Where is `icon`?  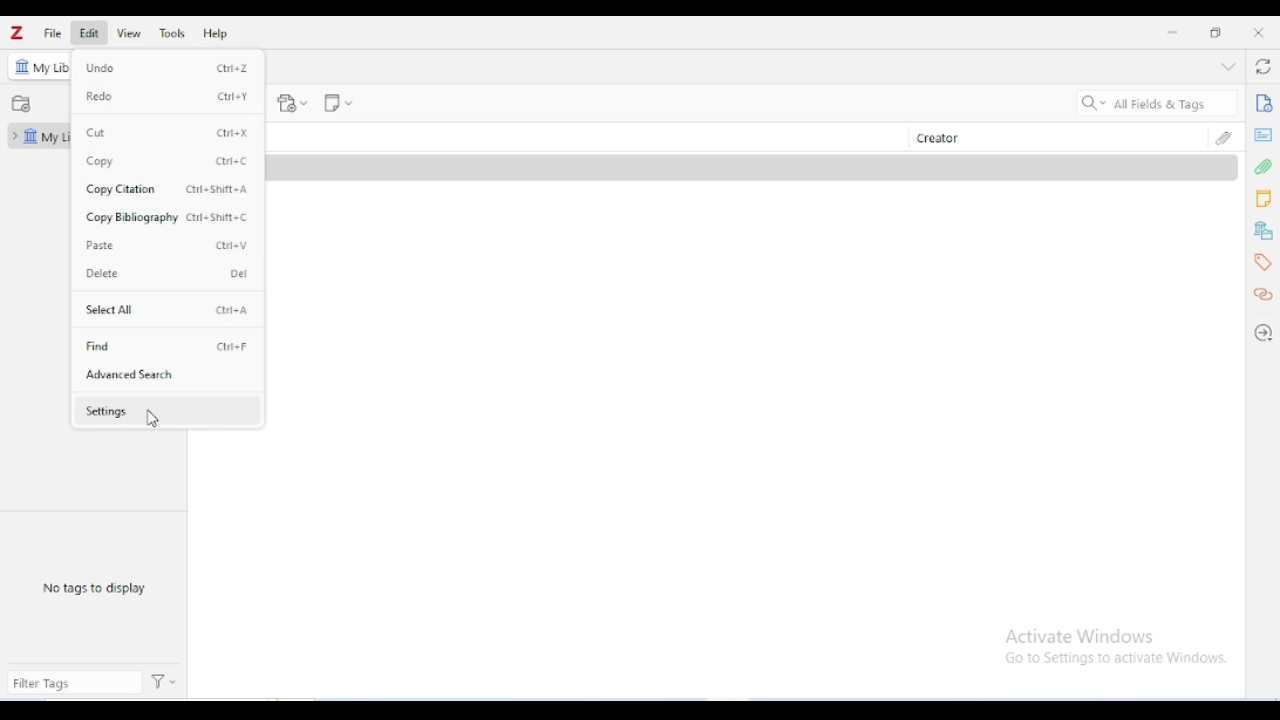
icon is located at coordinates (31, 136).